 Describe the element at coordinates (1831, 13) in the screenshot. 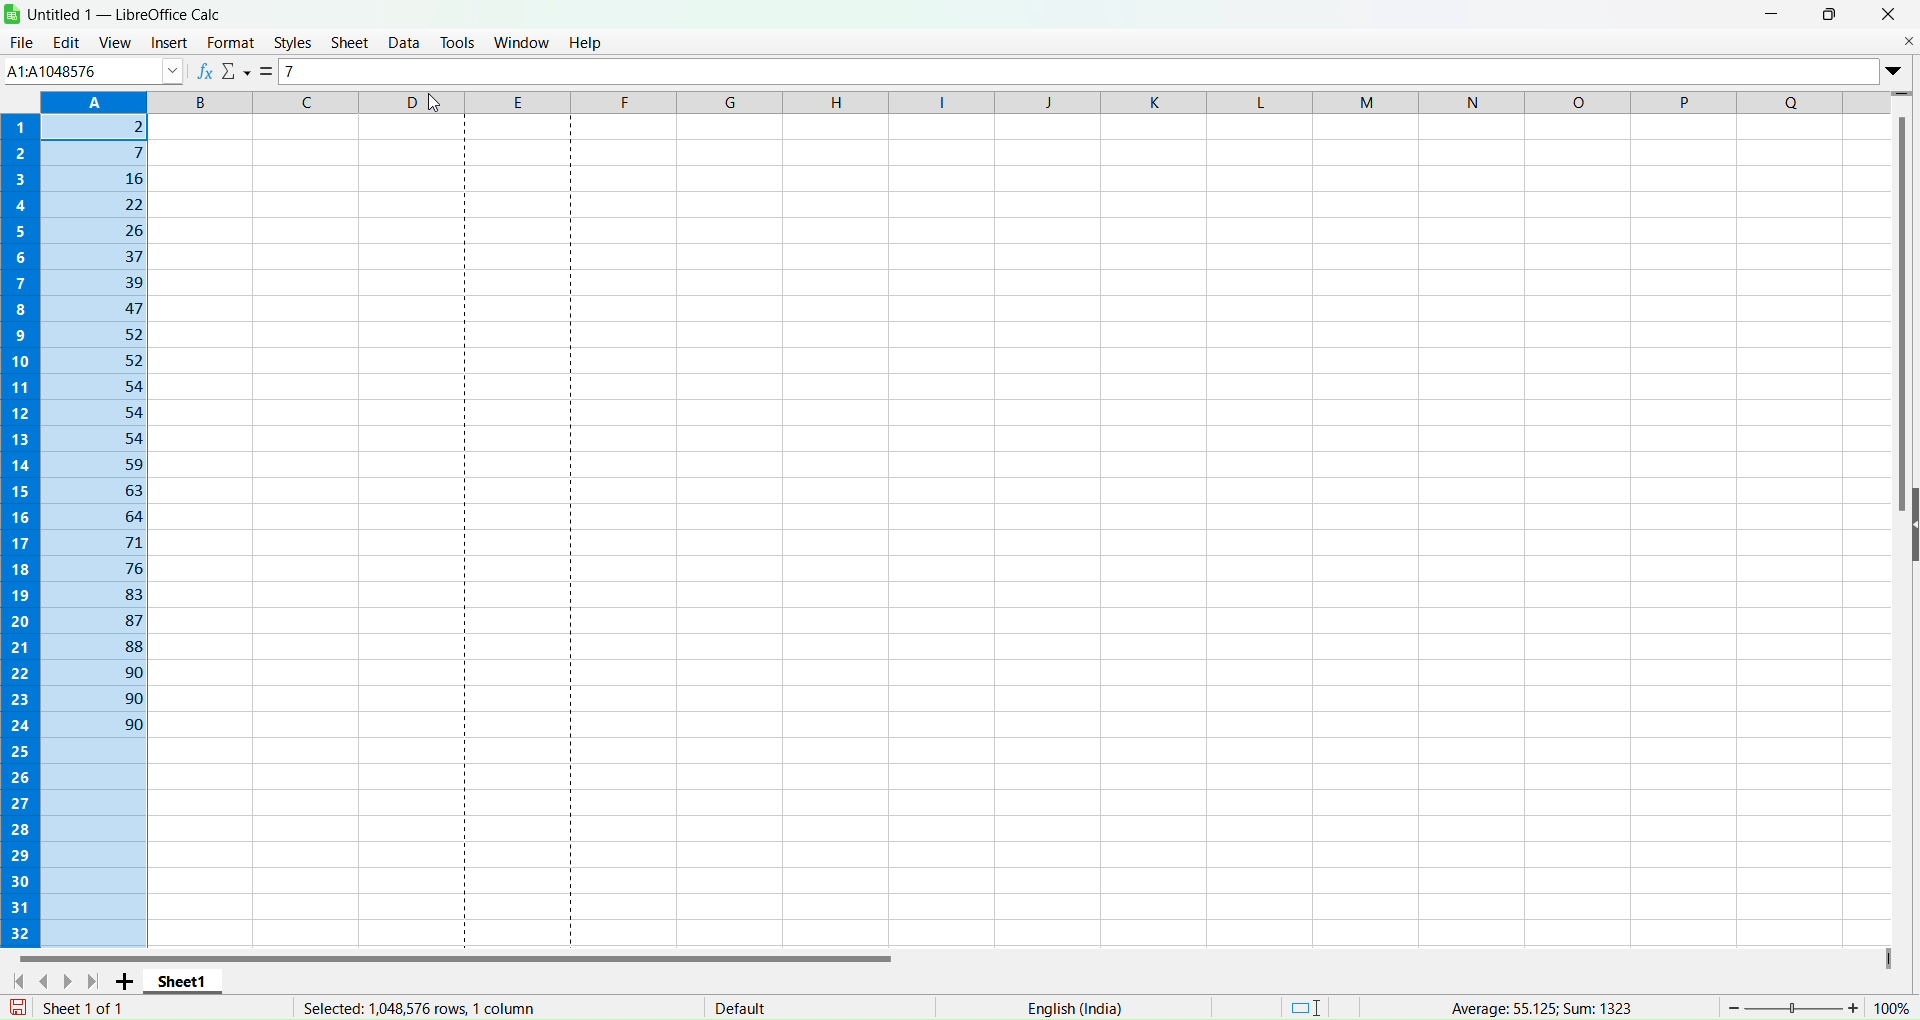

I see `Maximize` at that location.